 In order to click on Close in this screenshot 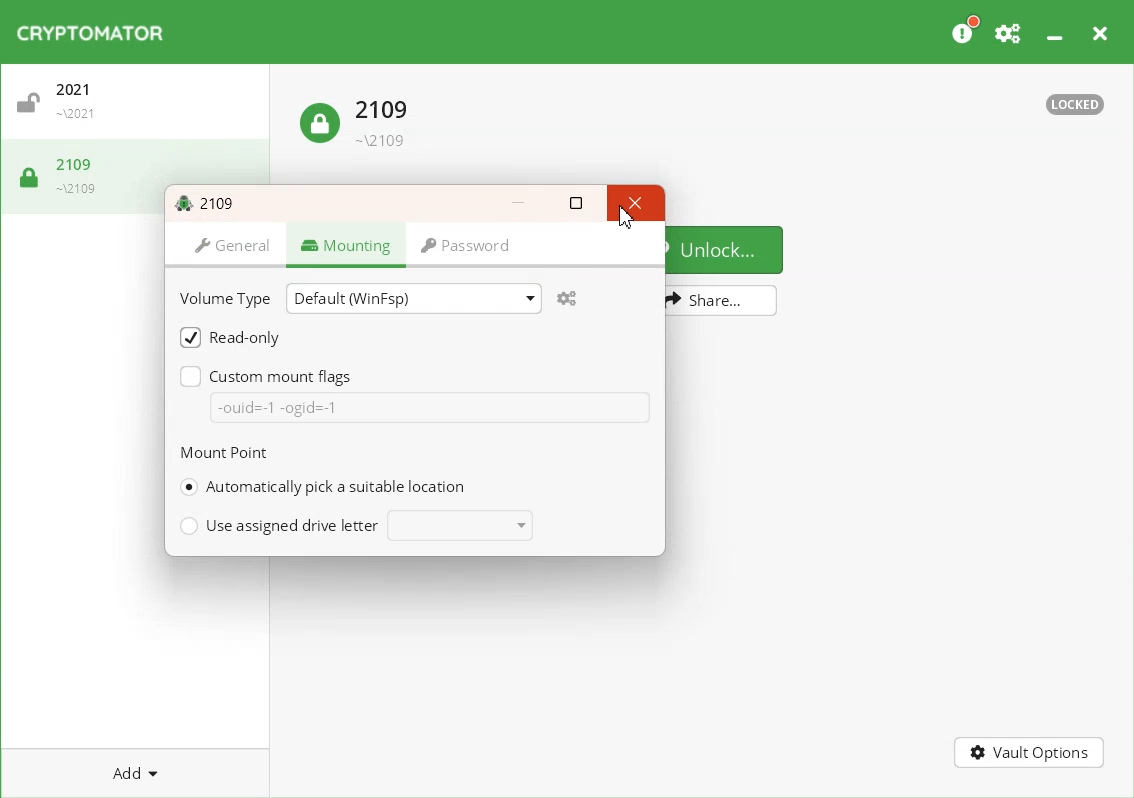, I will do `click(1102, 32)`.